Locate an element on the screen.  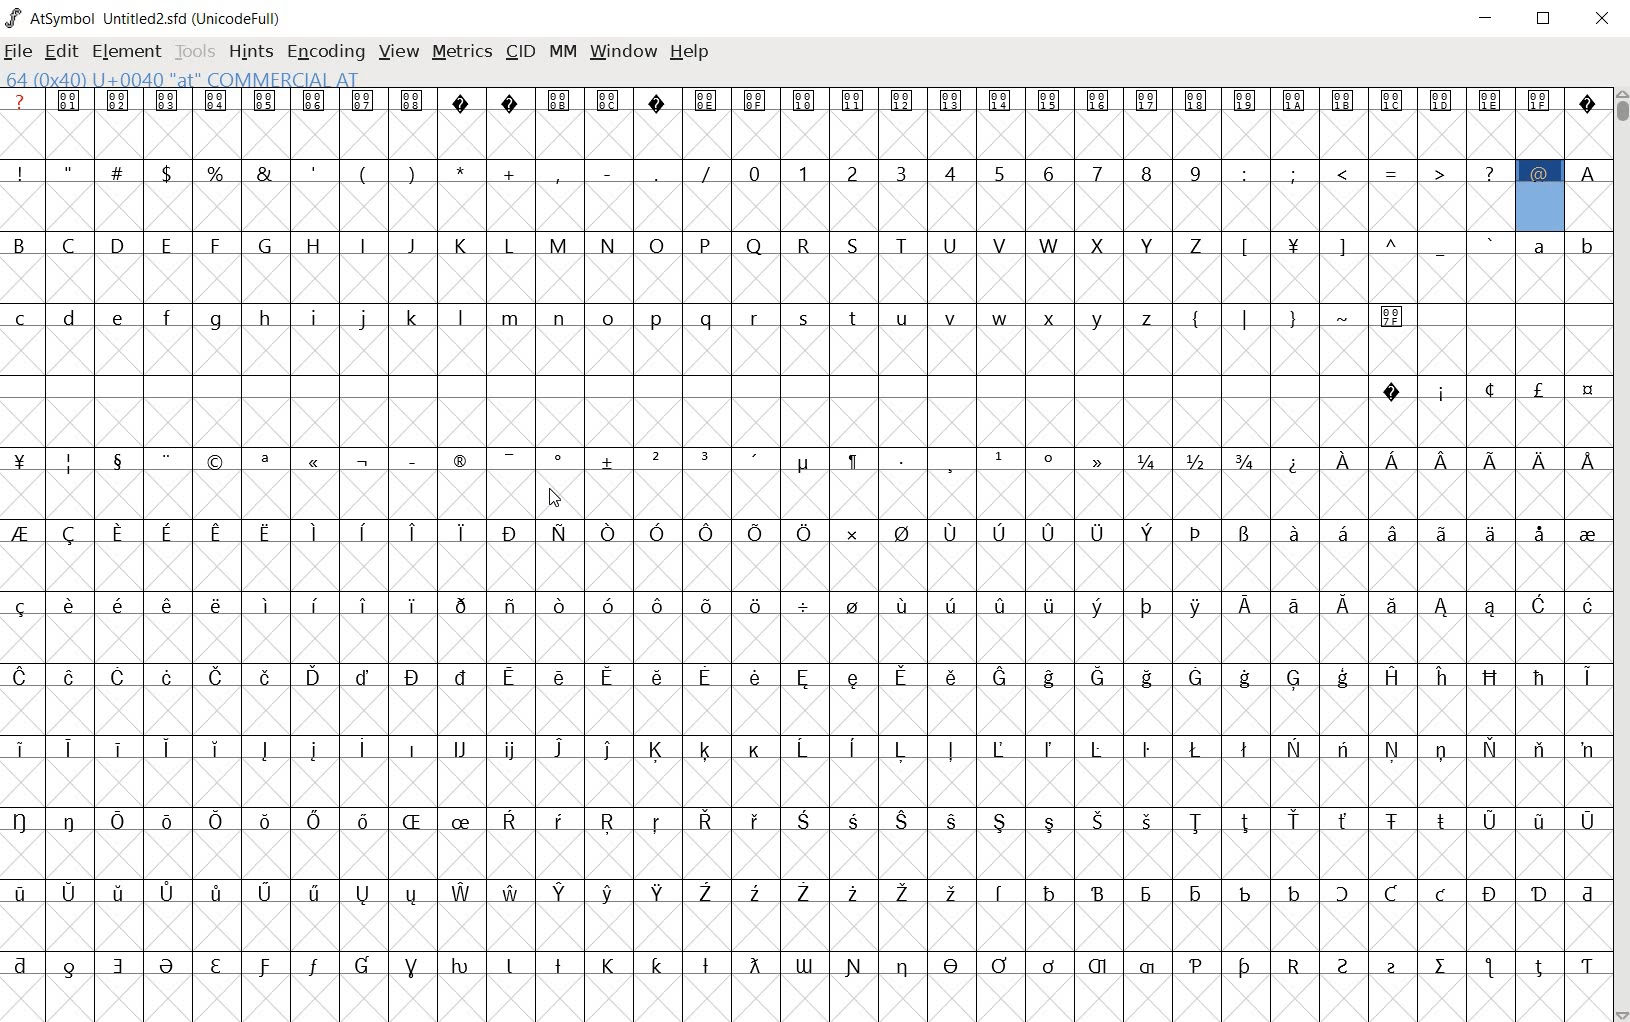
empty glyph slots is located at coordinates (803, 496).